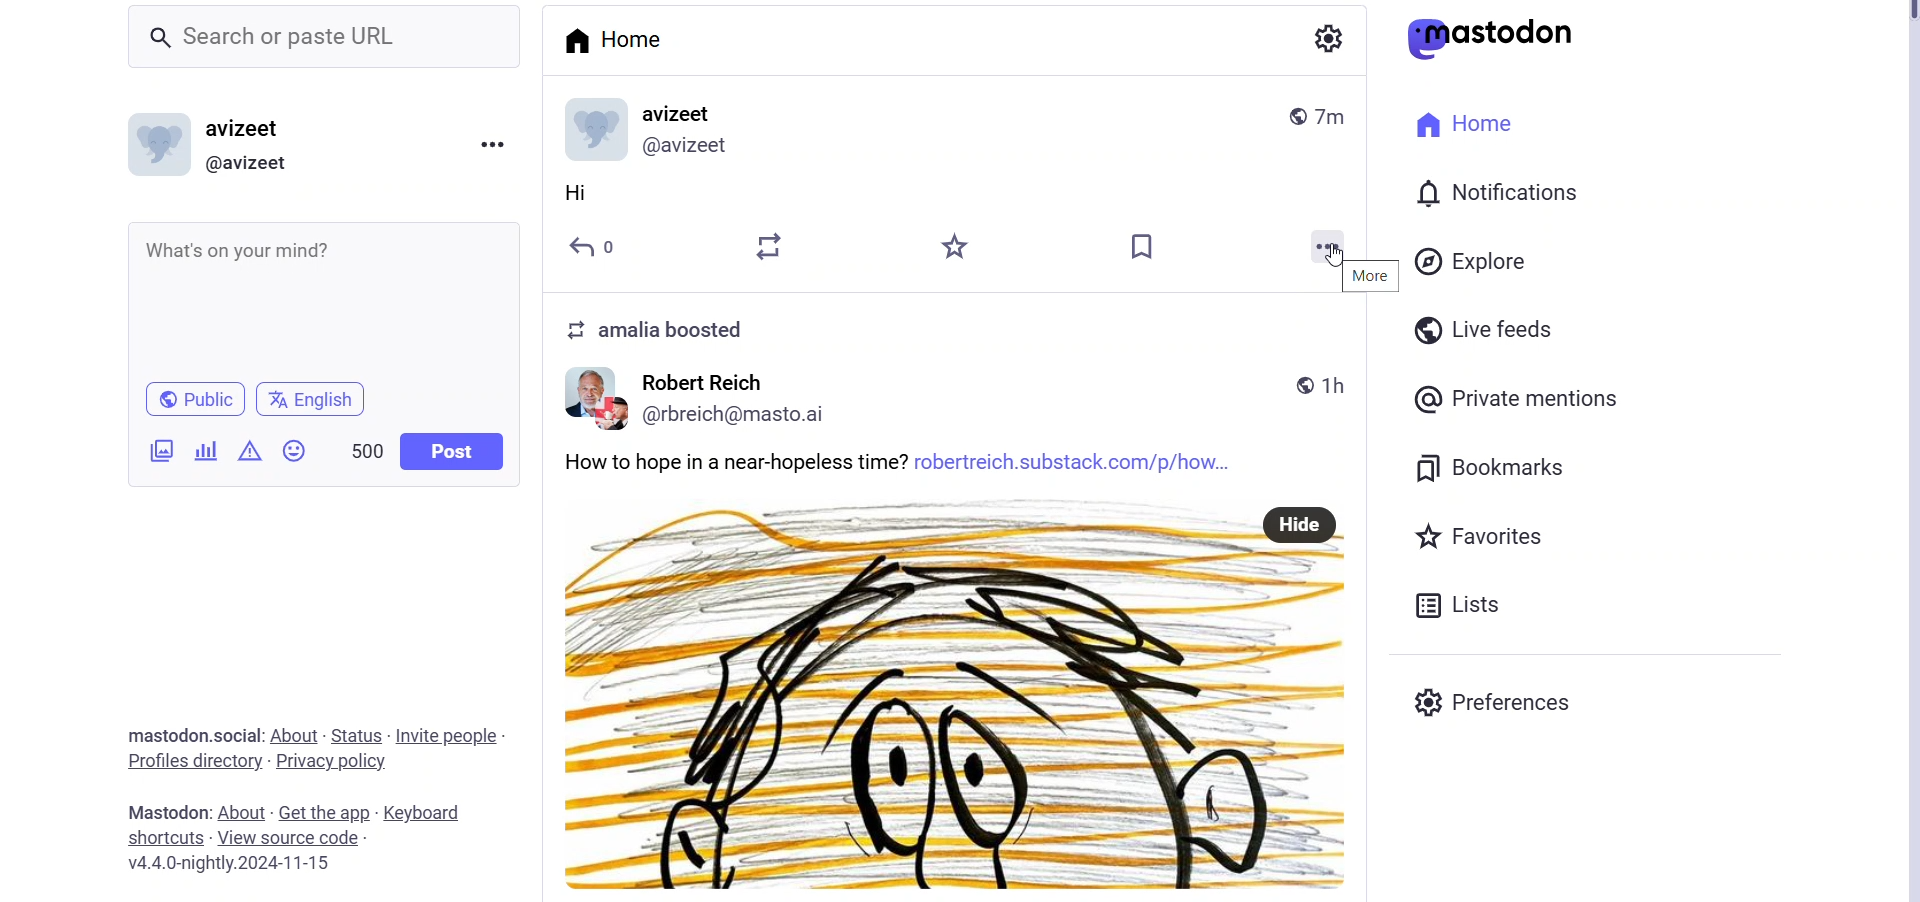 The width and height of the screenshot is (1920, 902). Describe the element at coordinates (708, 403) in the screenshot. I see `Username and Profile Picture` at that location.